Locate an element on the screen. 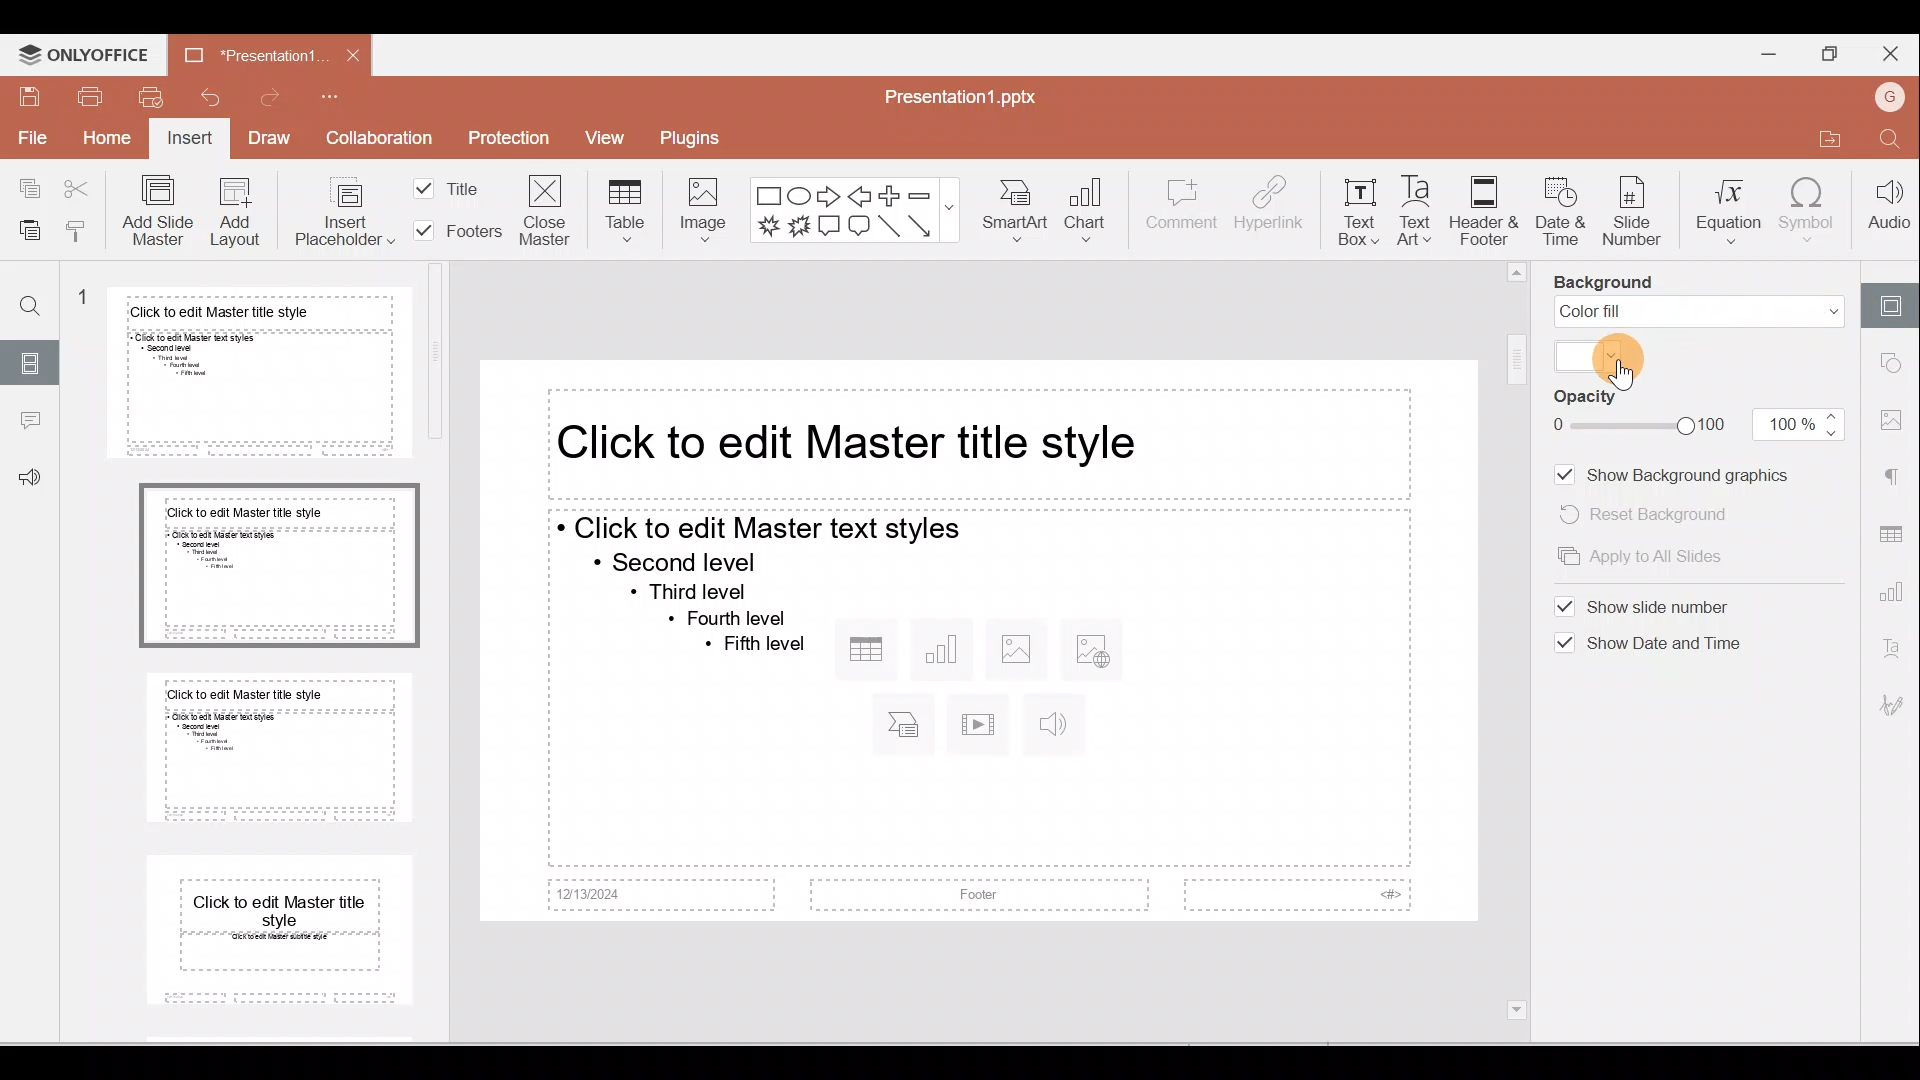 The height and width of the screenshot is (1080, 1920). Date & time is located at coordinates (1561, 212).